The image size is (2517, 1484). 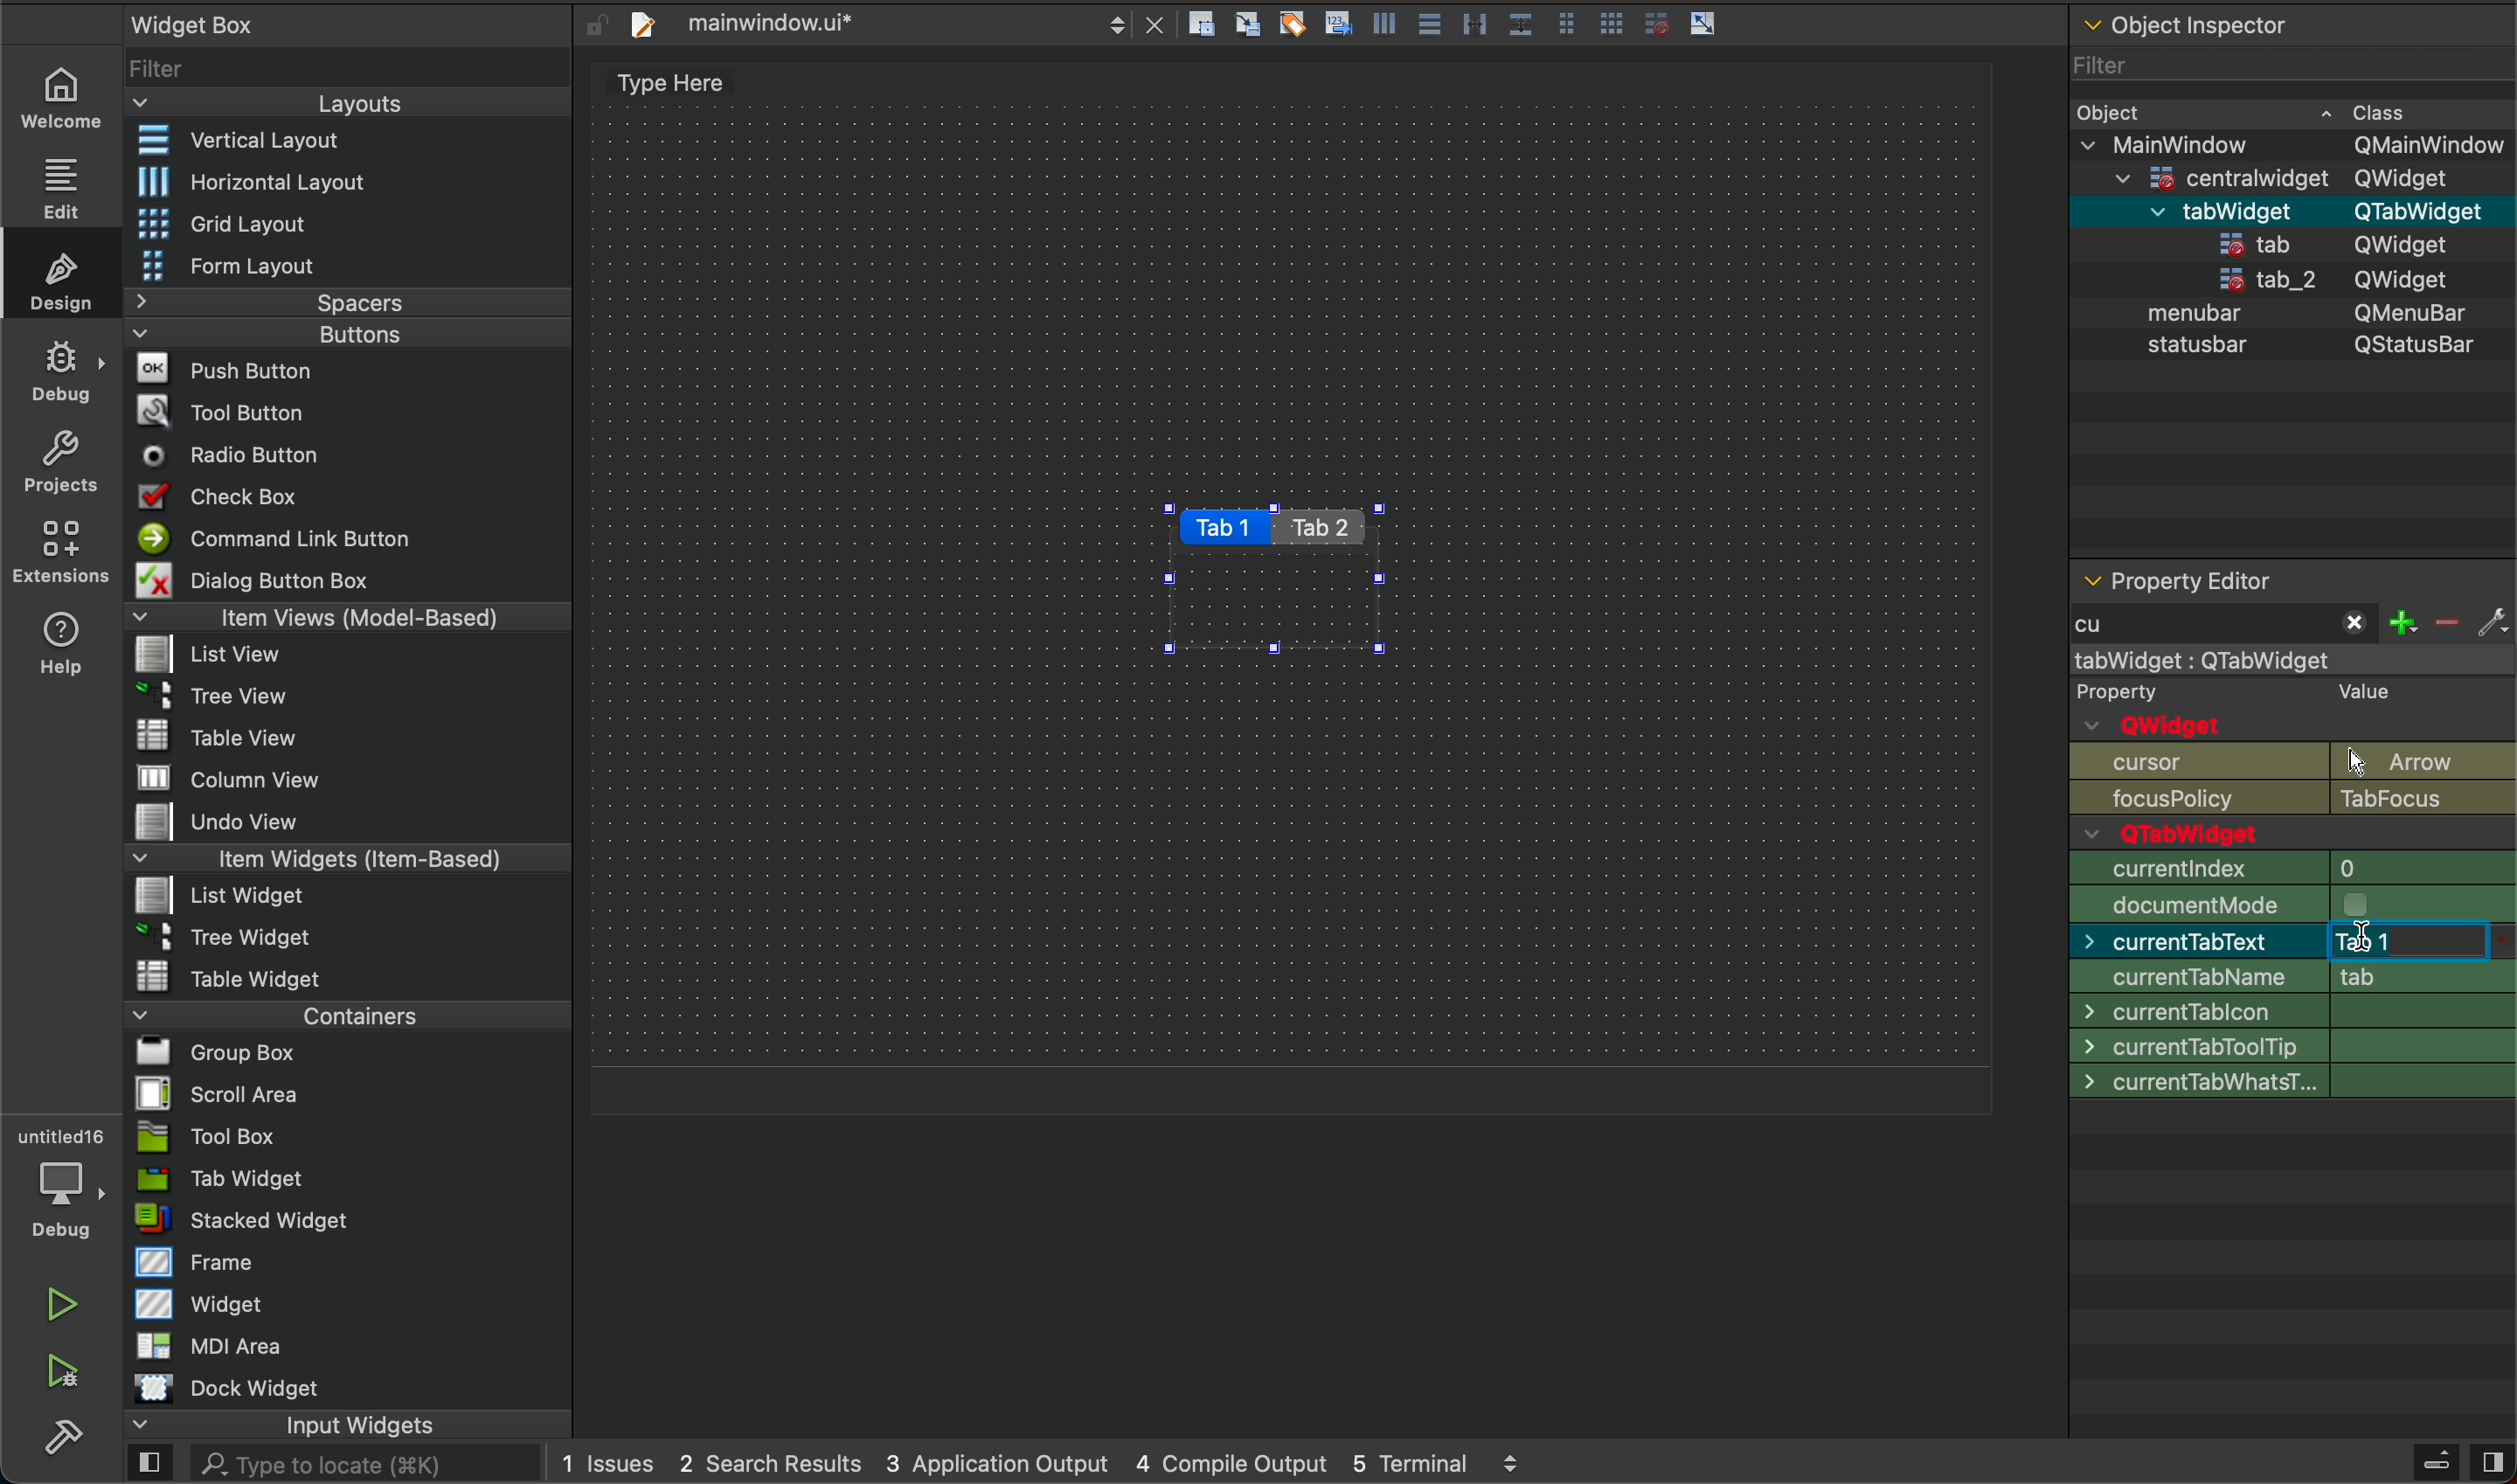 What do you see at coordinates (2295, 940) in the screenshot?
I see `min size` at bounding box center [2295, 940].